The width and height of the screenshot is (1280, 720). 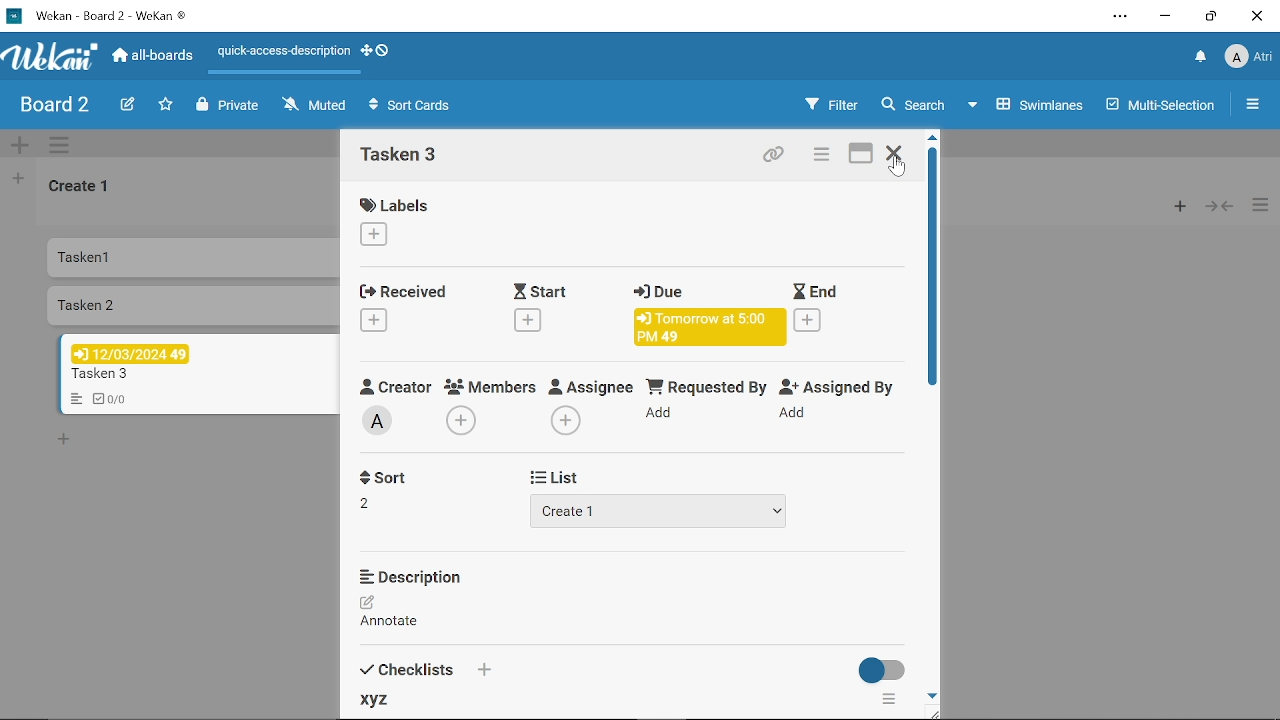 What do you see at coordinates (405, 106) in the screenshot?
I see `Sort Cards` at bounding box center [405, 106].